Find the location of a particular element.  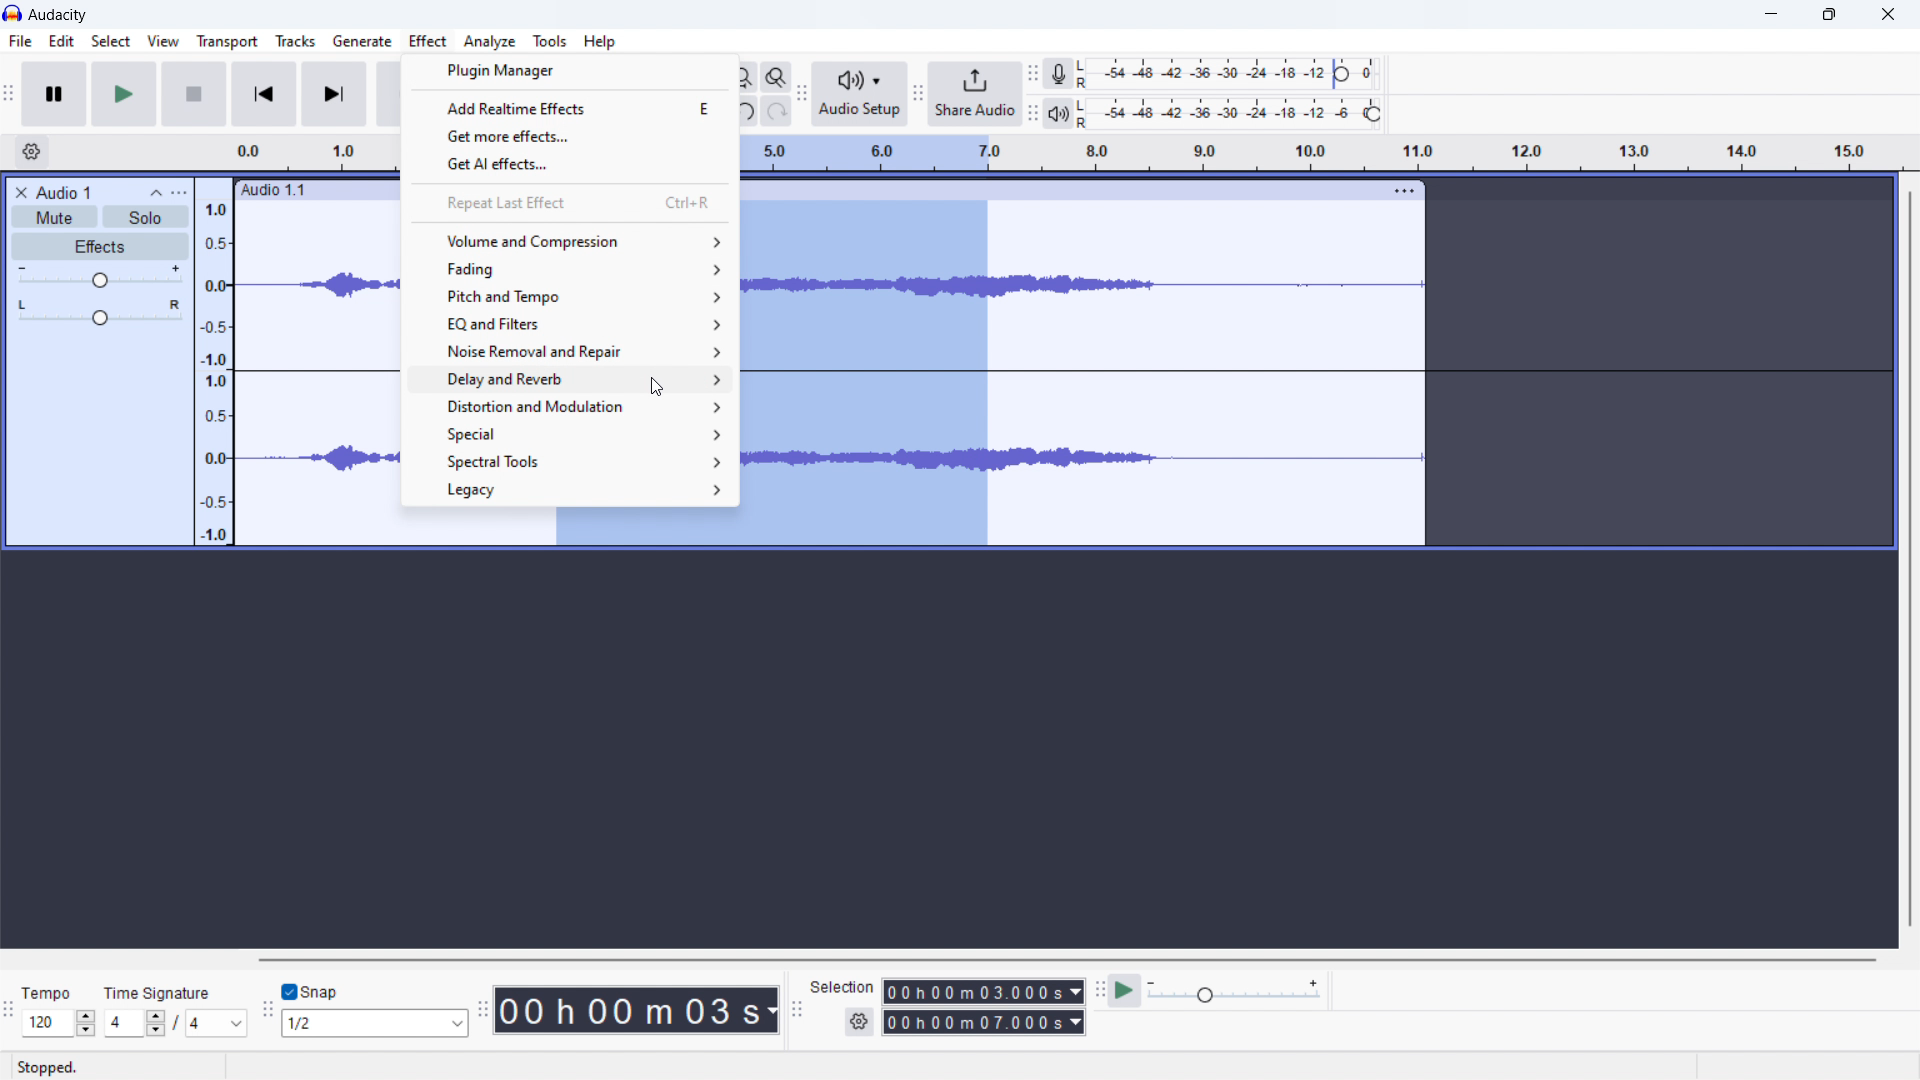

4 is located at coordinates (132, 1024).